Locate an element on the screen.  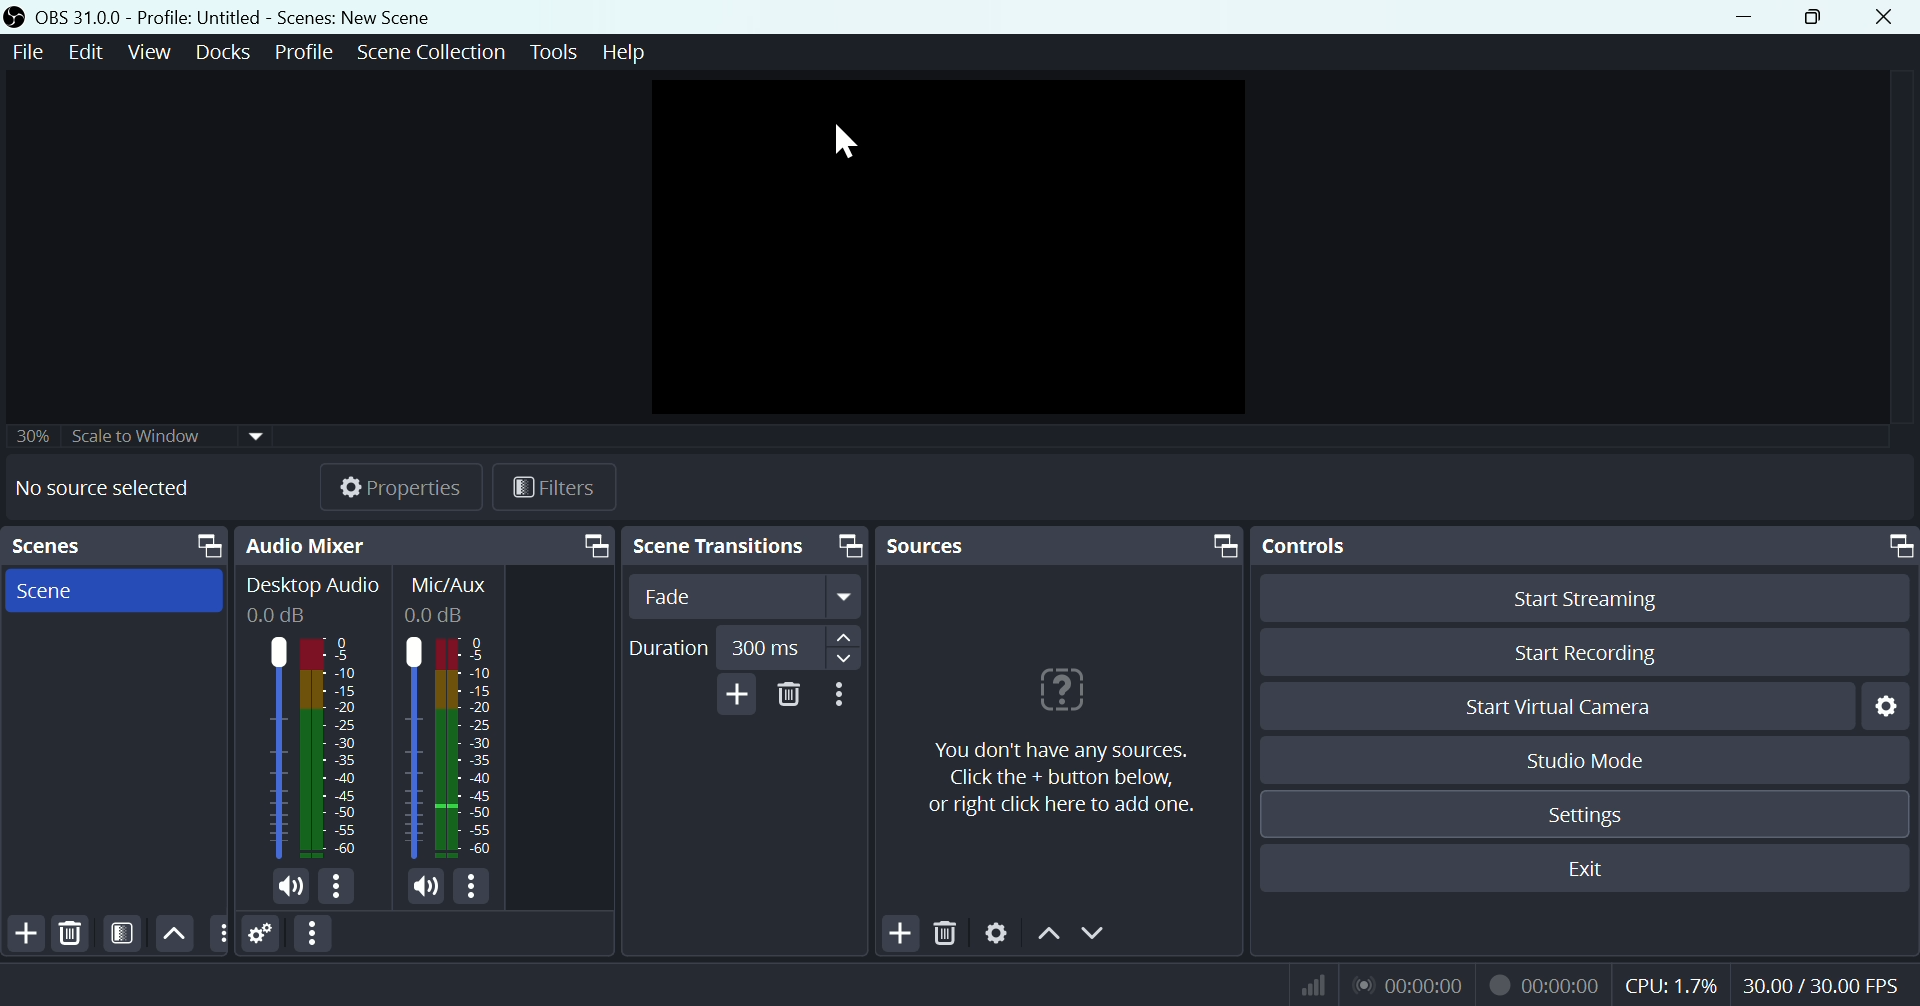
Add is located at coordinates (23, 933).